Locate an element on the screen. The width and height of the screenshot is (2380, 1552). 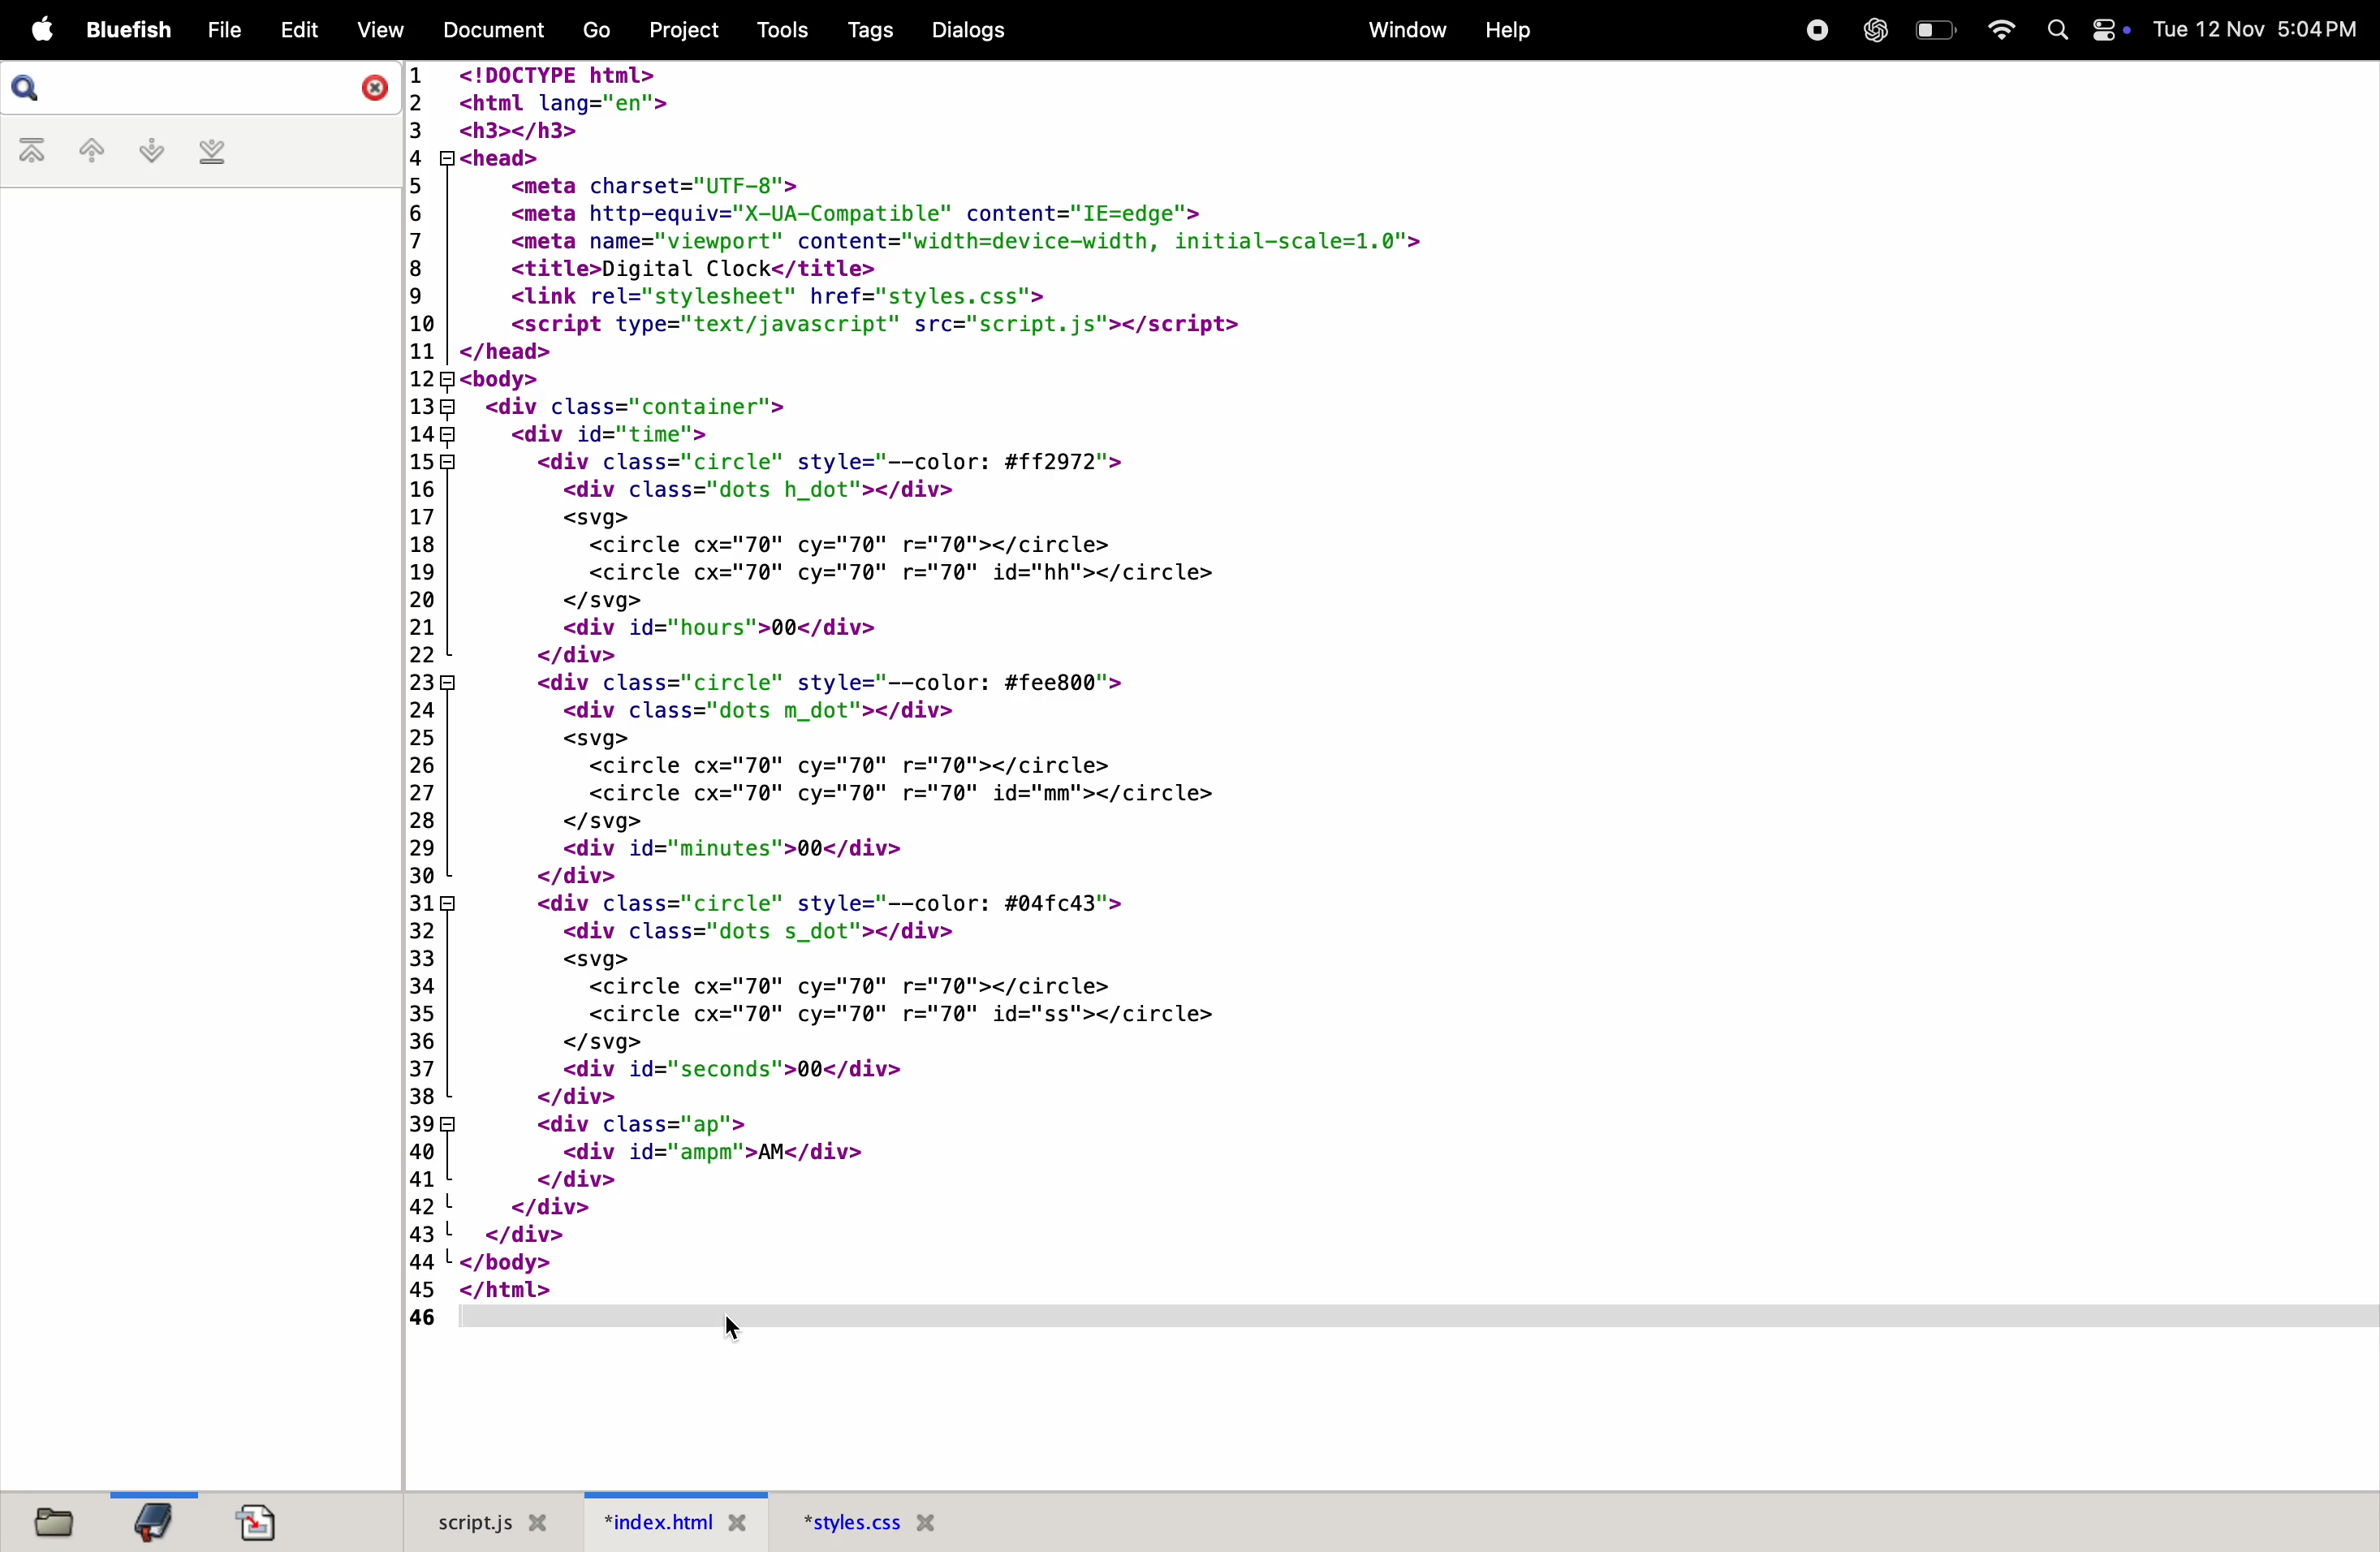
code block is located at coordinates (1167, 681).